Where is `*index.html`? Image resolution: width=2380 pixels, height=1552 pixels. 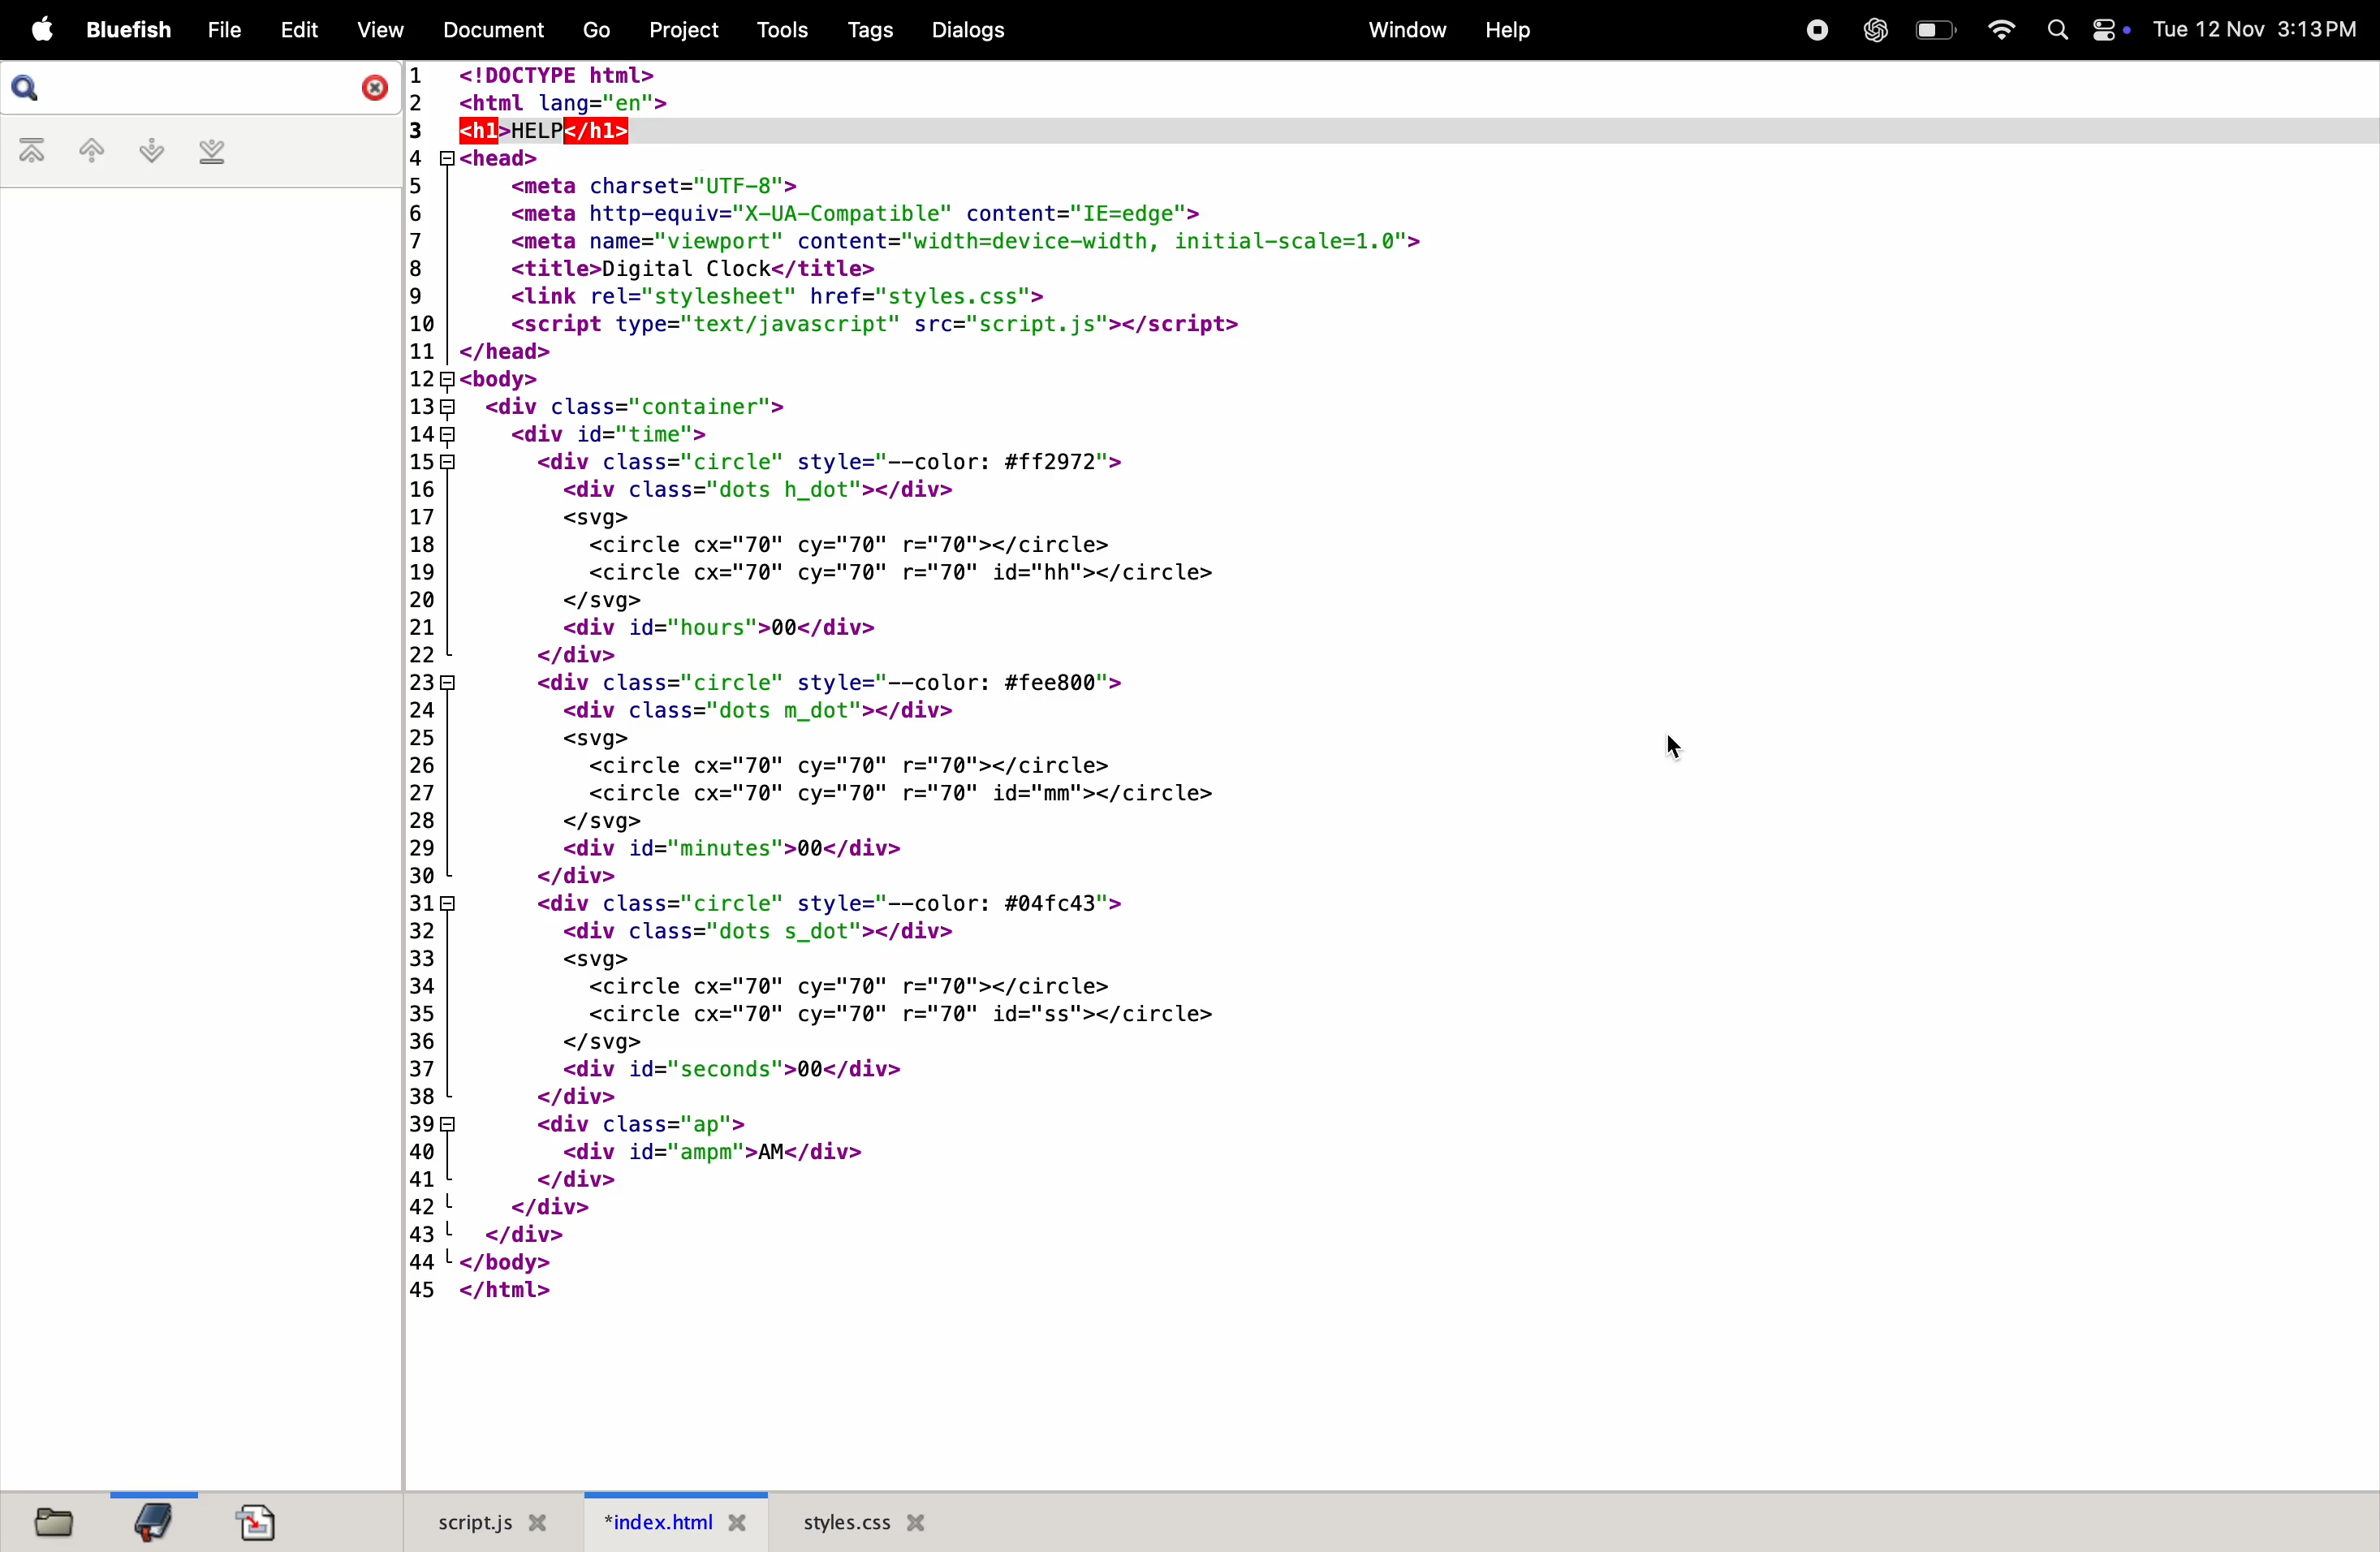
*index.html is located at coordinates (668, 1521).